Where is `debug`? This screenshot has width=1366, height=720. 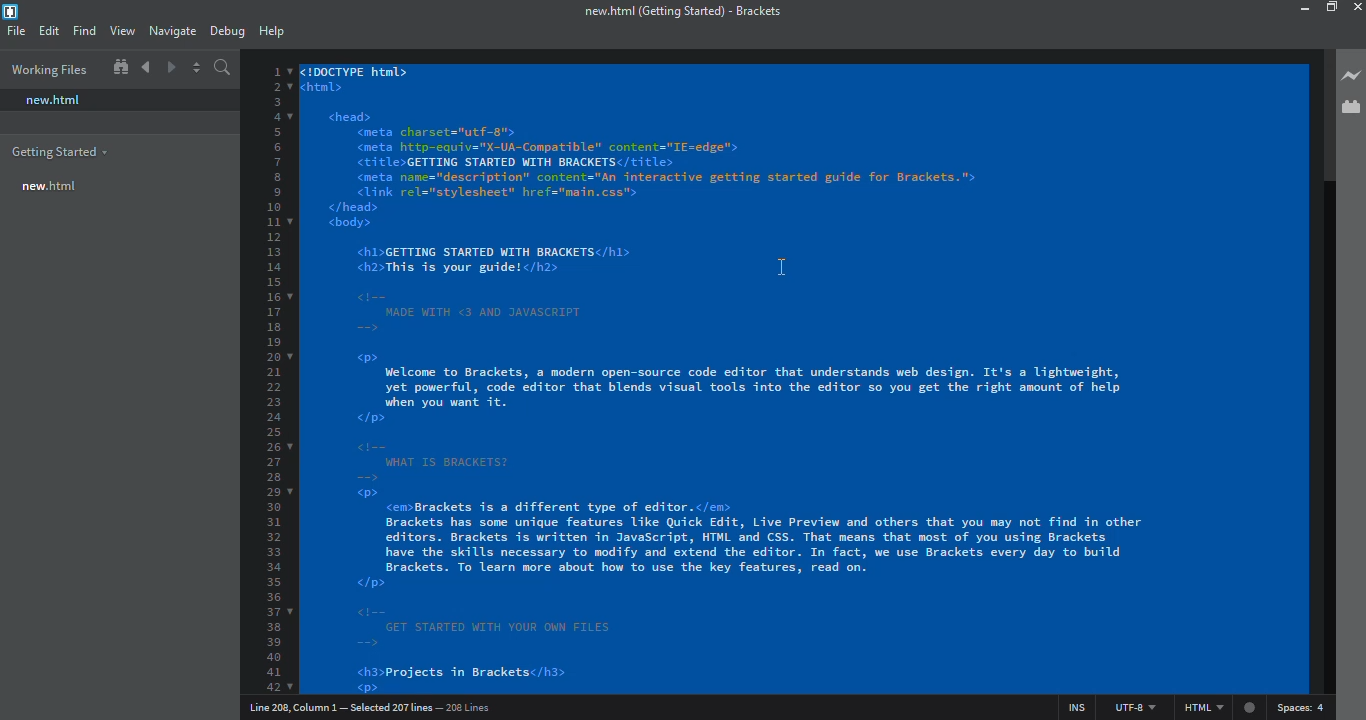 debug is located at coordinates (229, 29).